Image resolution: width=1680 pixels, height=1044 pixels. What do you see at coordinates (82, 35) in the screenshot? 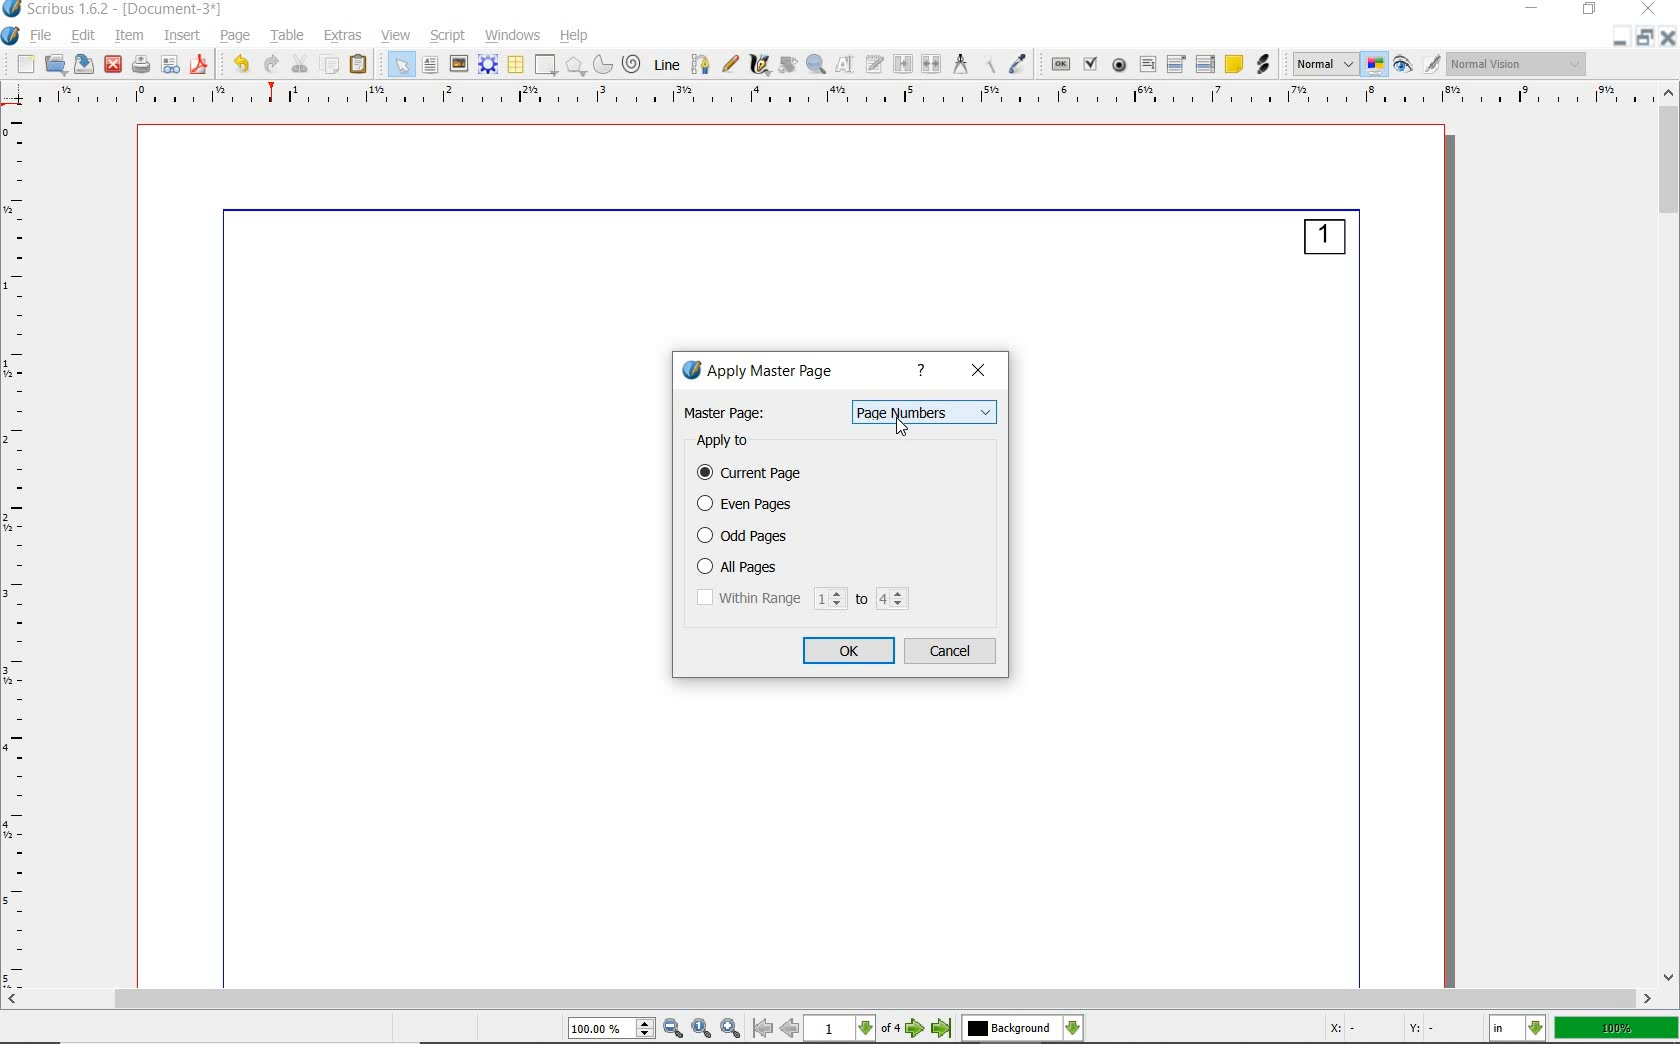
I see `edit` at bounding box center [82, 35].